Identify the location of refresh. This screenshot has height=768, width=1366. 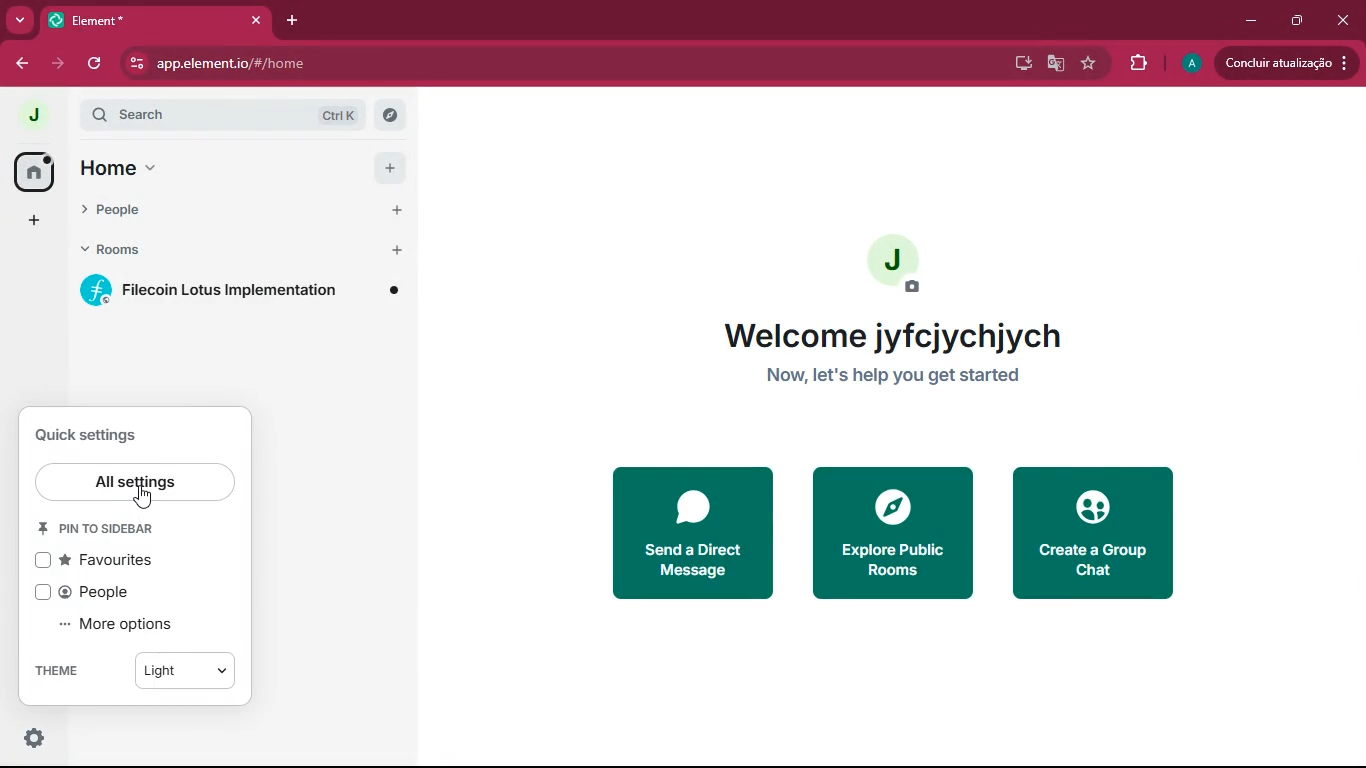
(99, 64).